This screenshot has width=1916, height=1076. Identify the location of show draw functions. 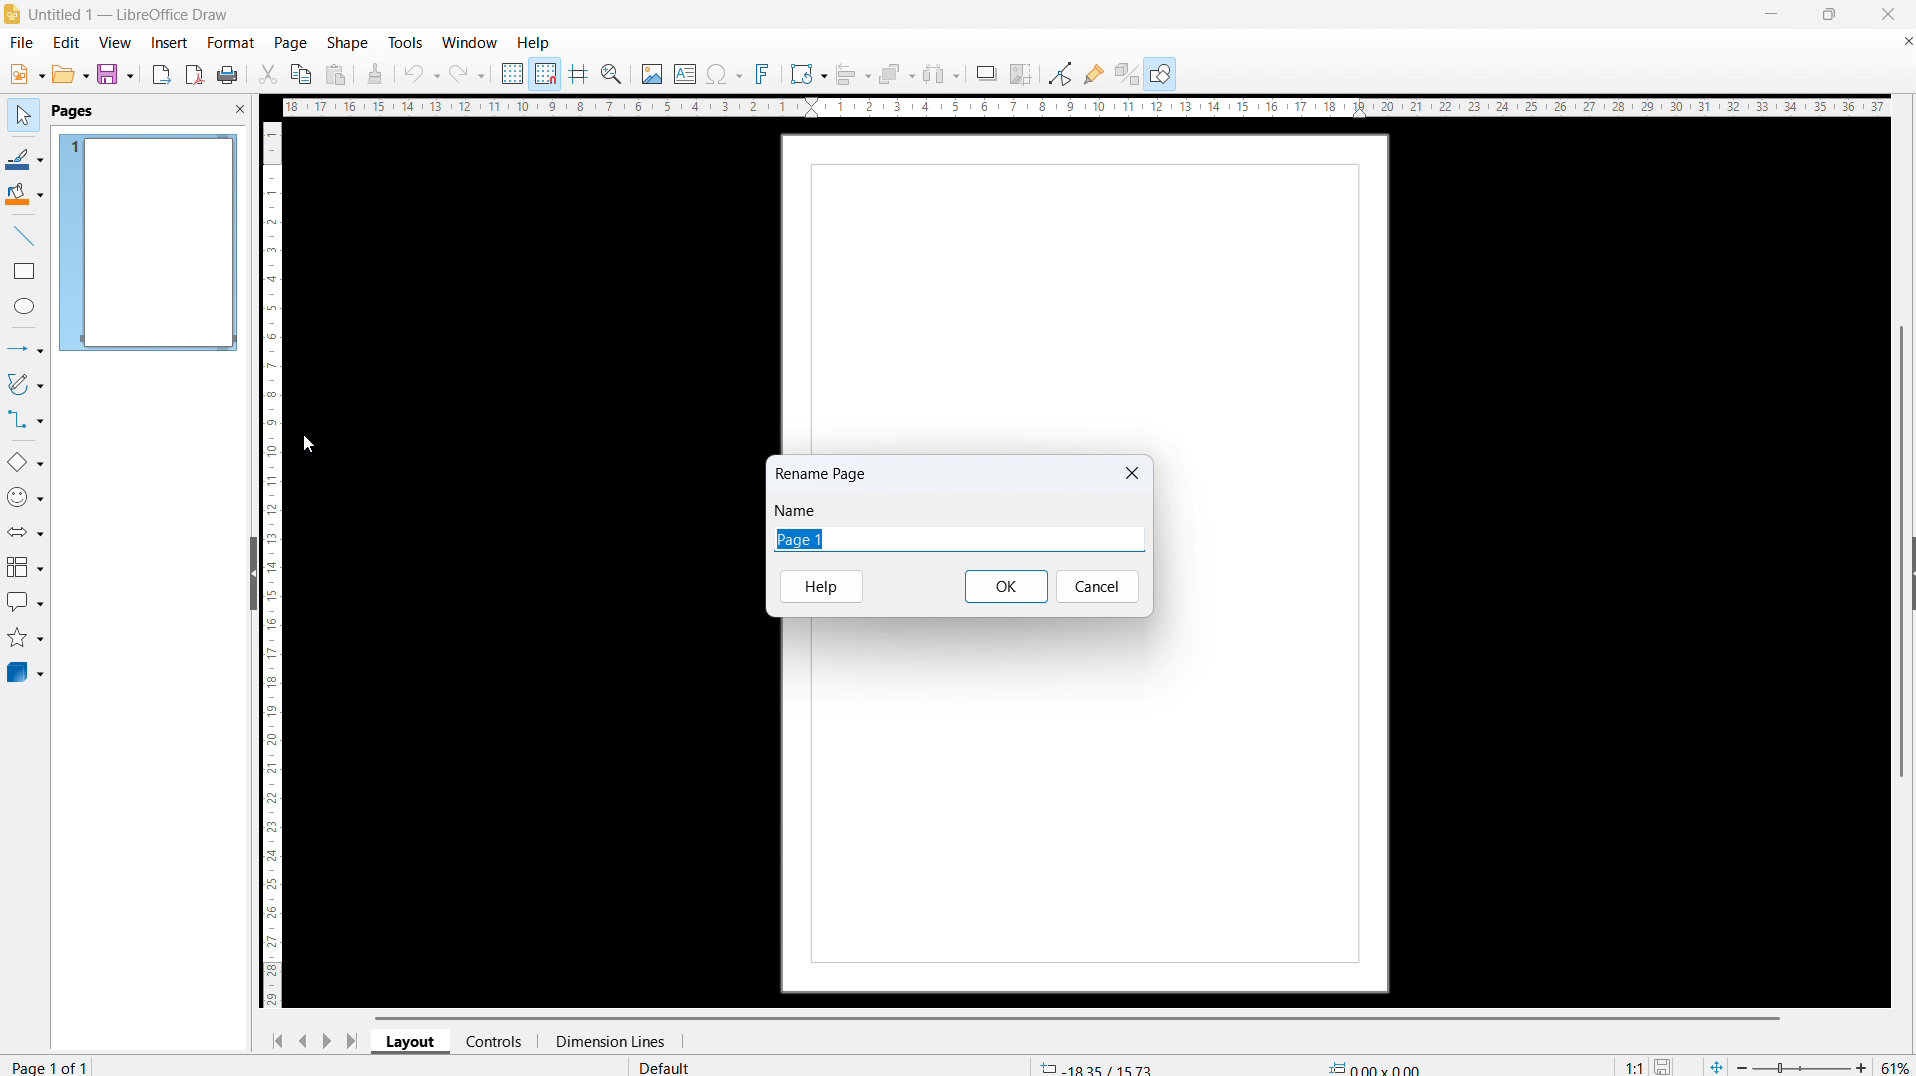
(1162, 74).